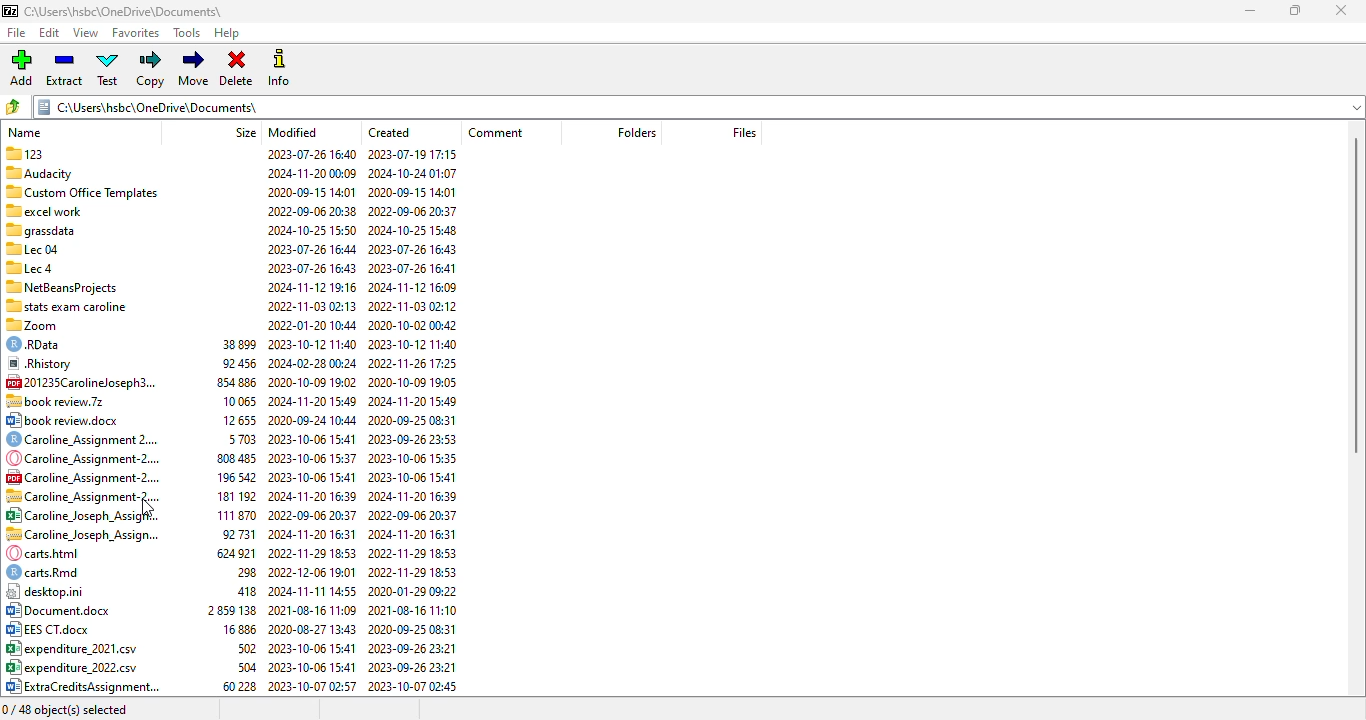 Image resolution: width=1366 pixels, height=720 pixels. I want to click on 0/48 object(s) selected, so click(66, 709).